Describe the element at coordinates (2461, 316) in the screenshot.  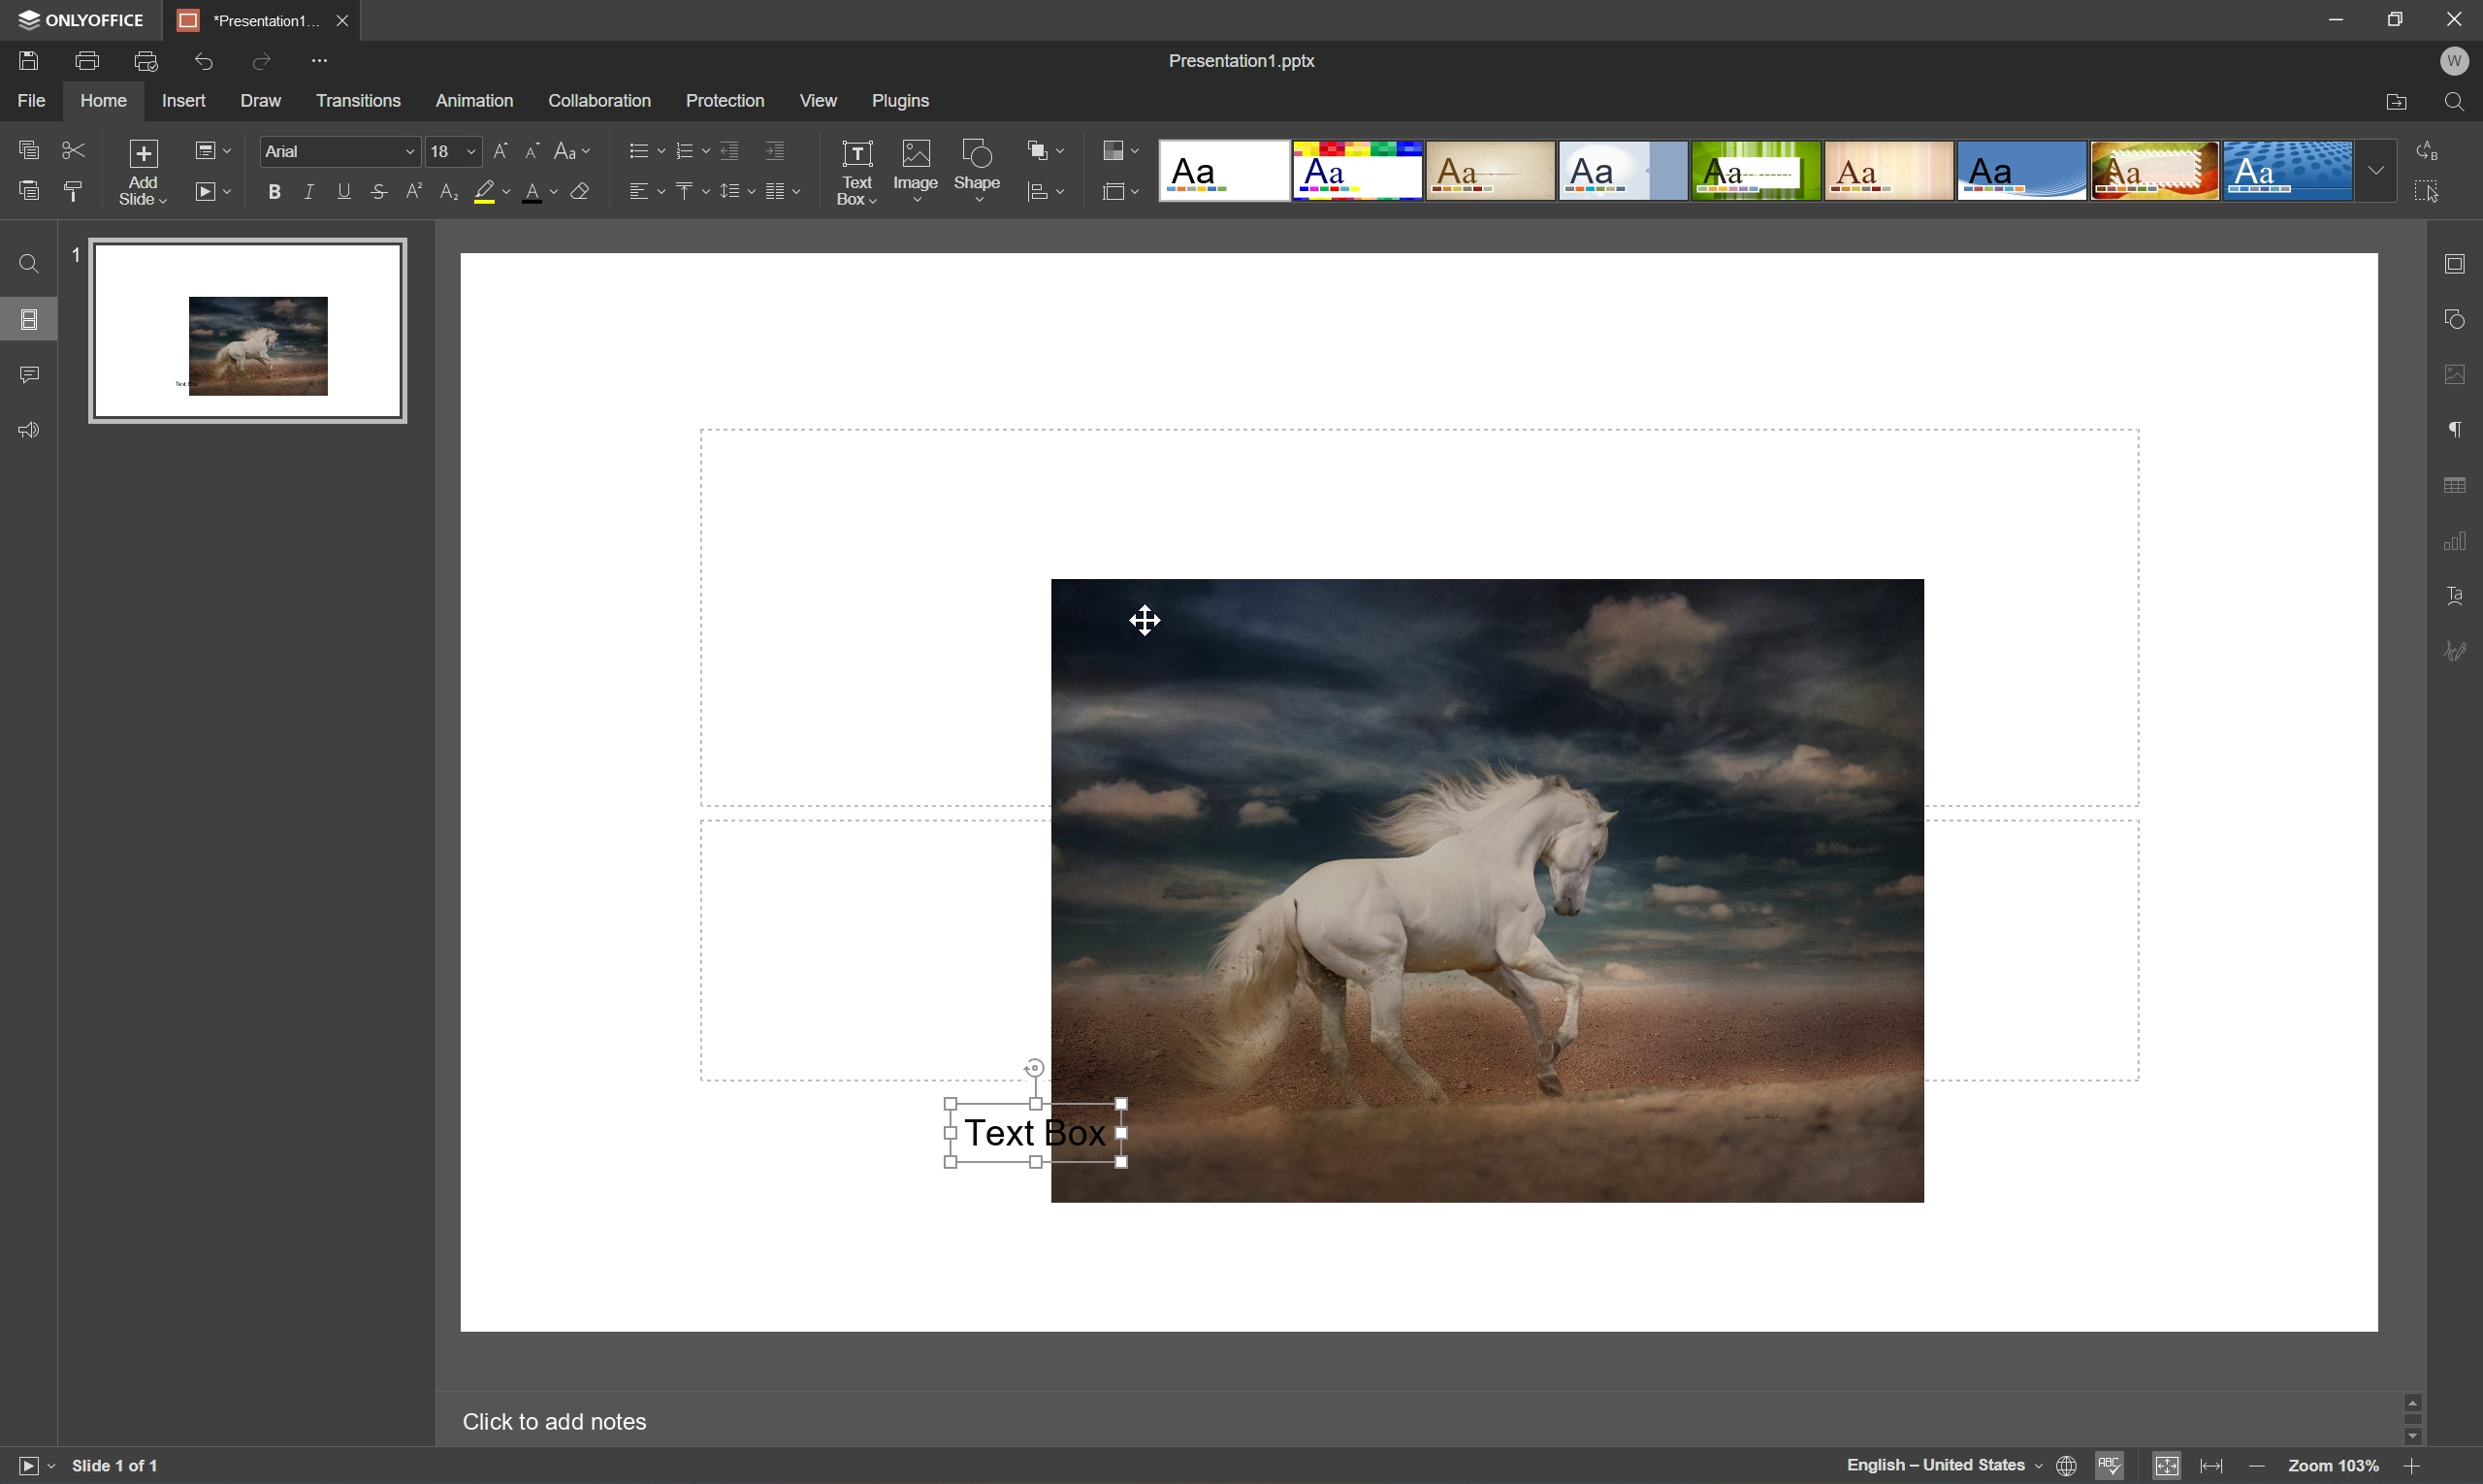
I see `Shape settings` at that location.